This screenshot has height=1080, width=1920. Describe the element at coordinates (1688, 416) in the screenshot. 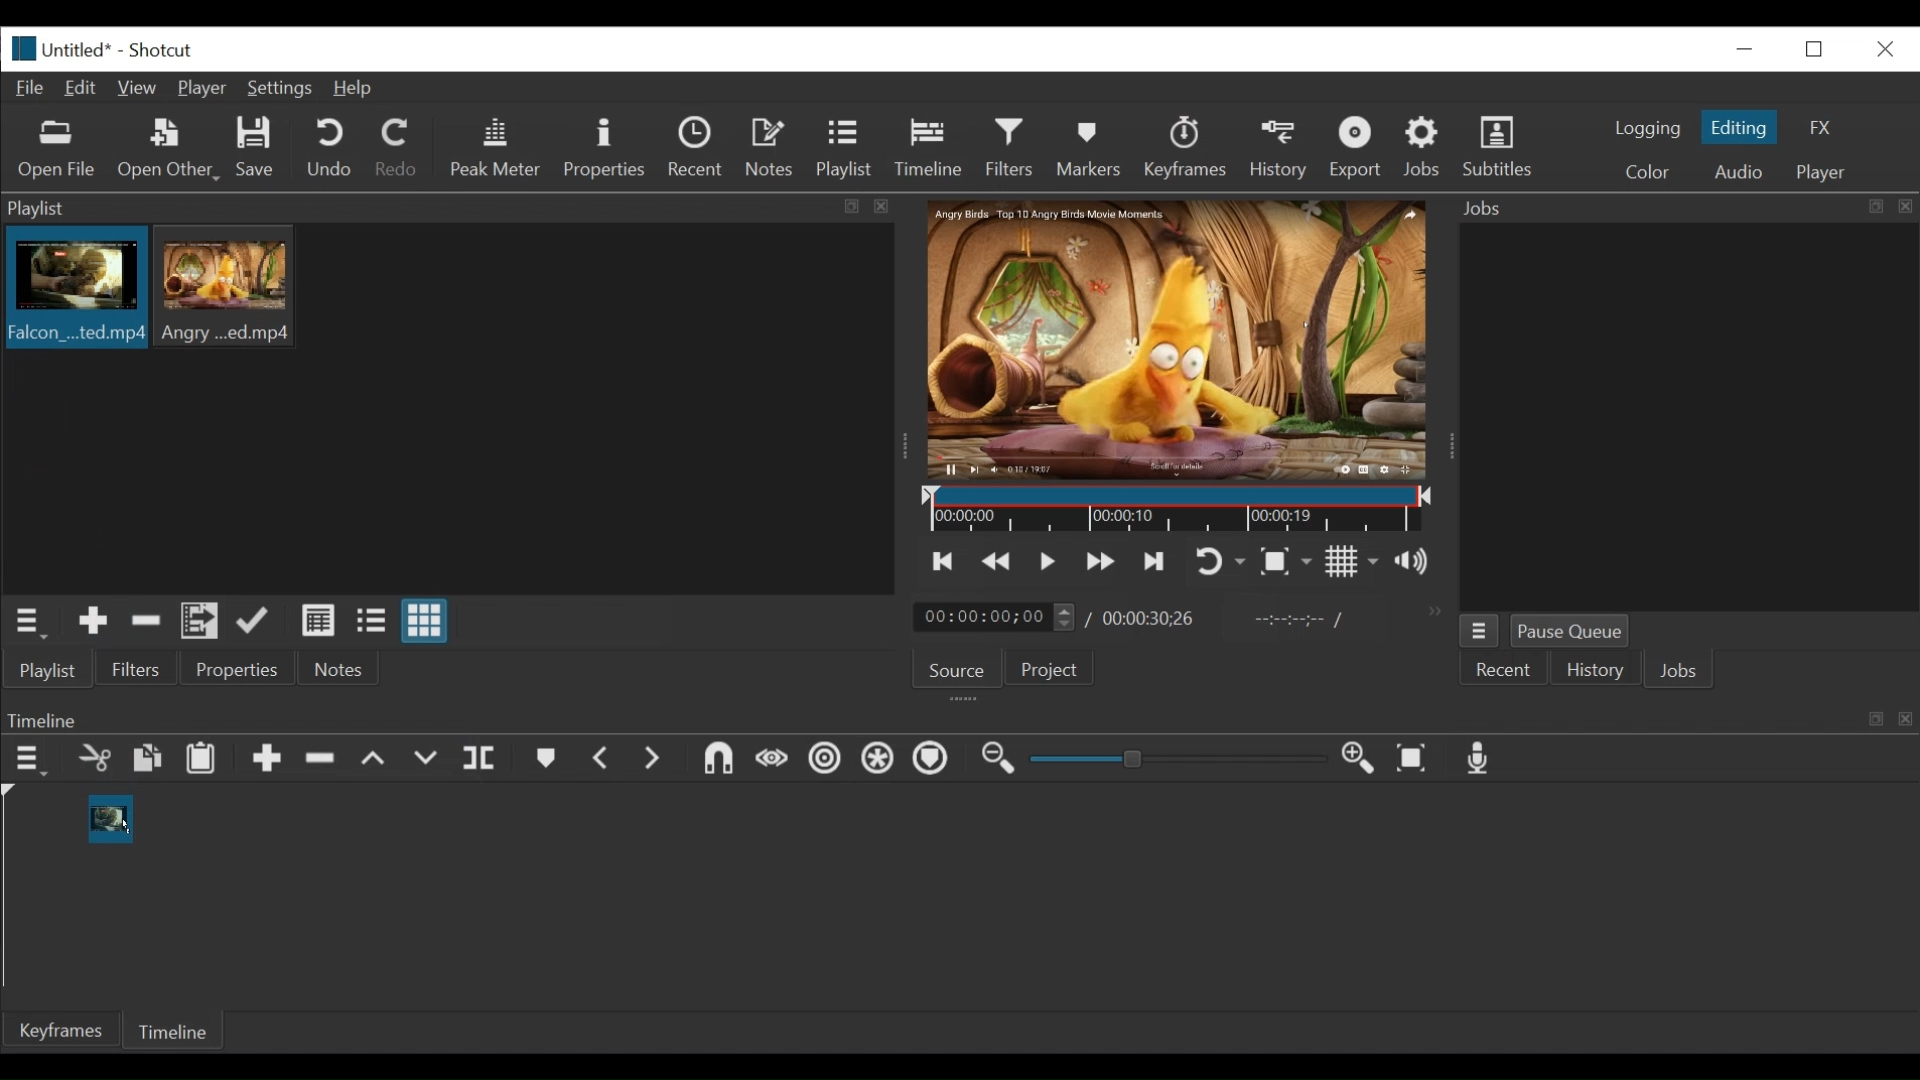

I see `jobs panel` at that location.